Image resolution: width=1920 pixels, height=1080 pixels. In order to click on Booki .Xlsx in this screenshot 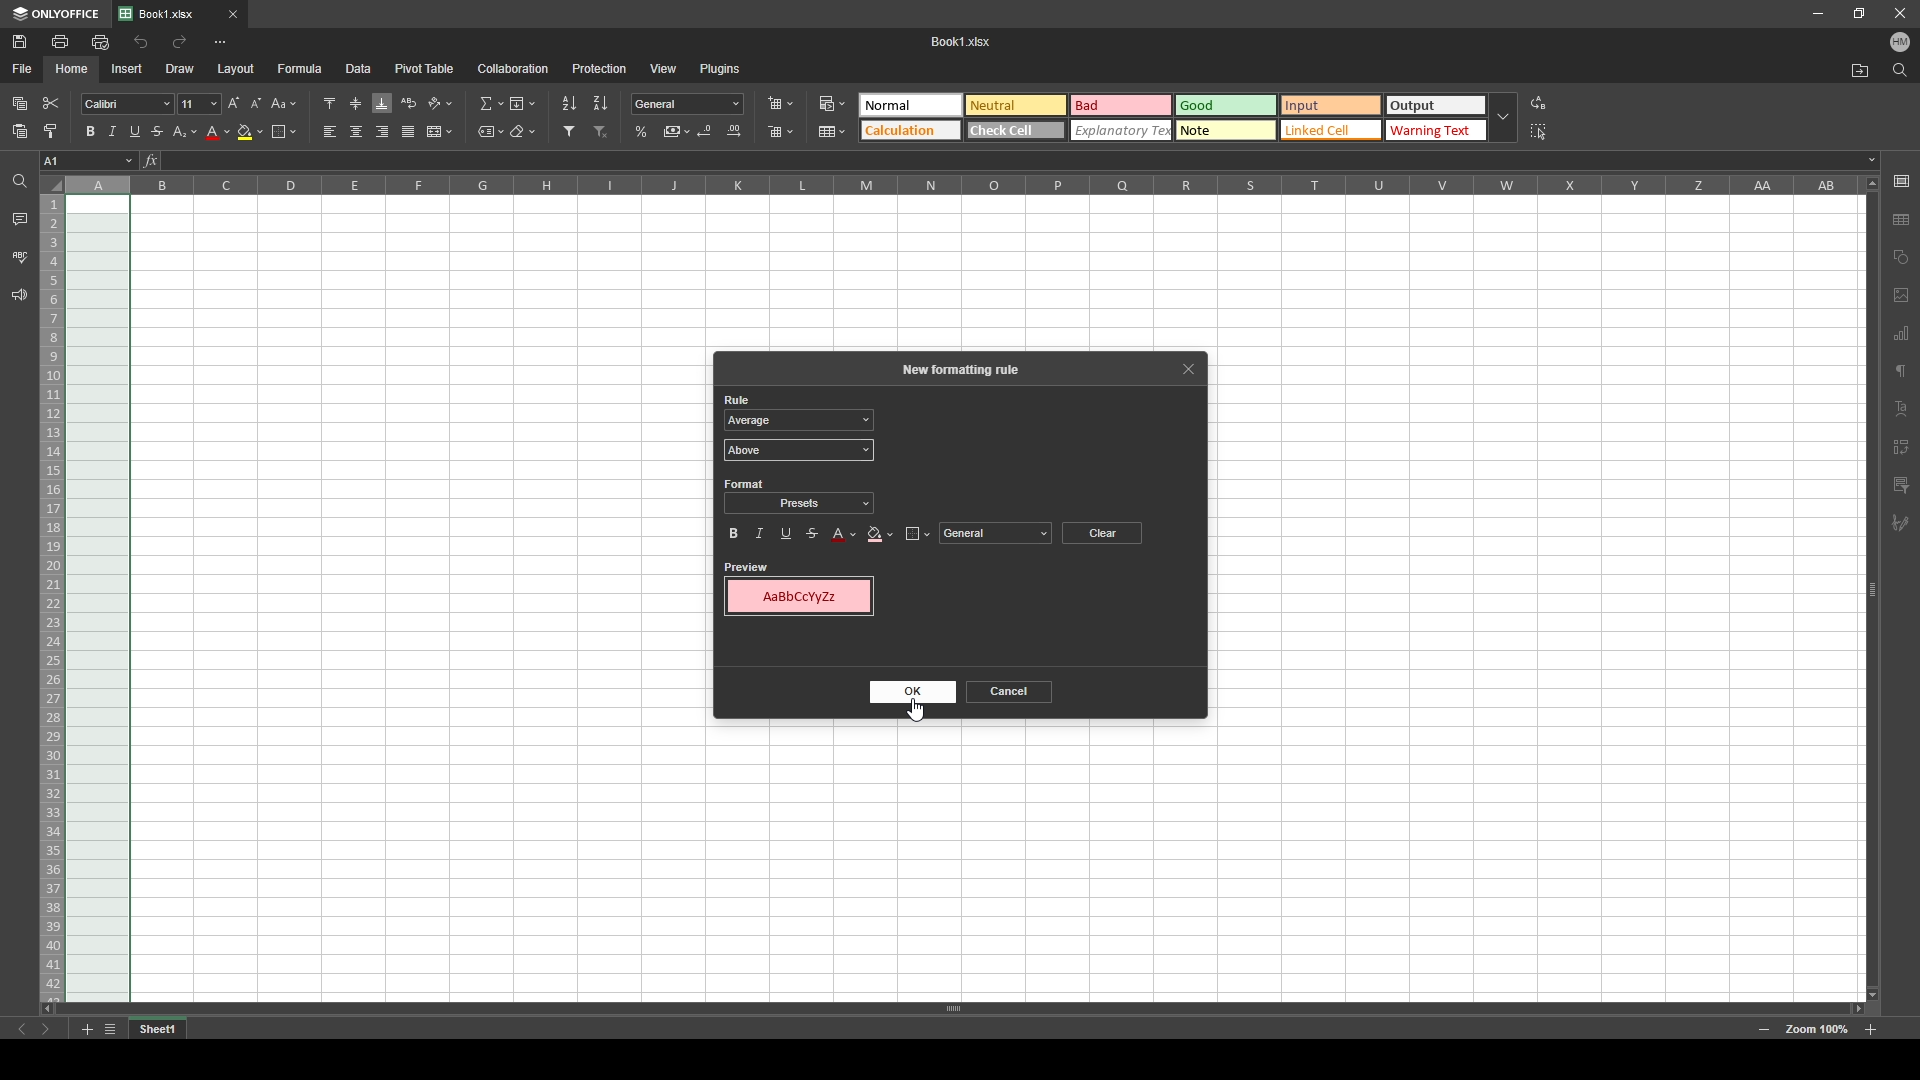, I will do `click(962, 41)`.